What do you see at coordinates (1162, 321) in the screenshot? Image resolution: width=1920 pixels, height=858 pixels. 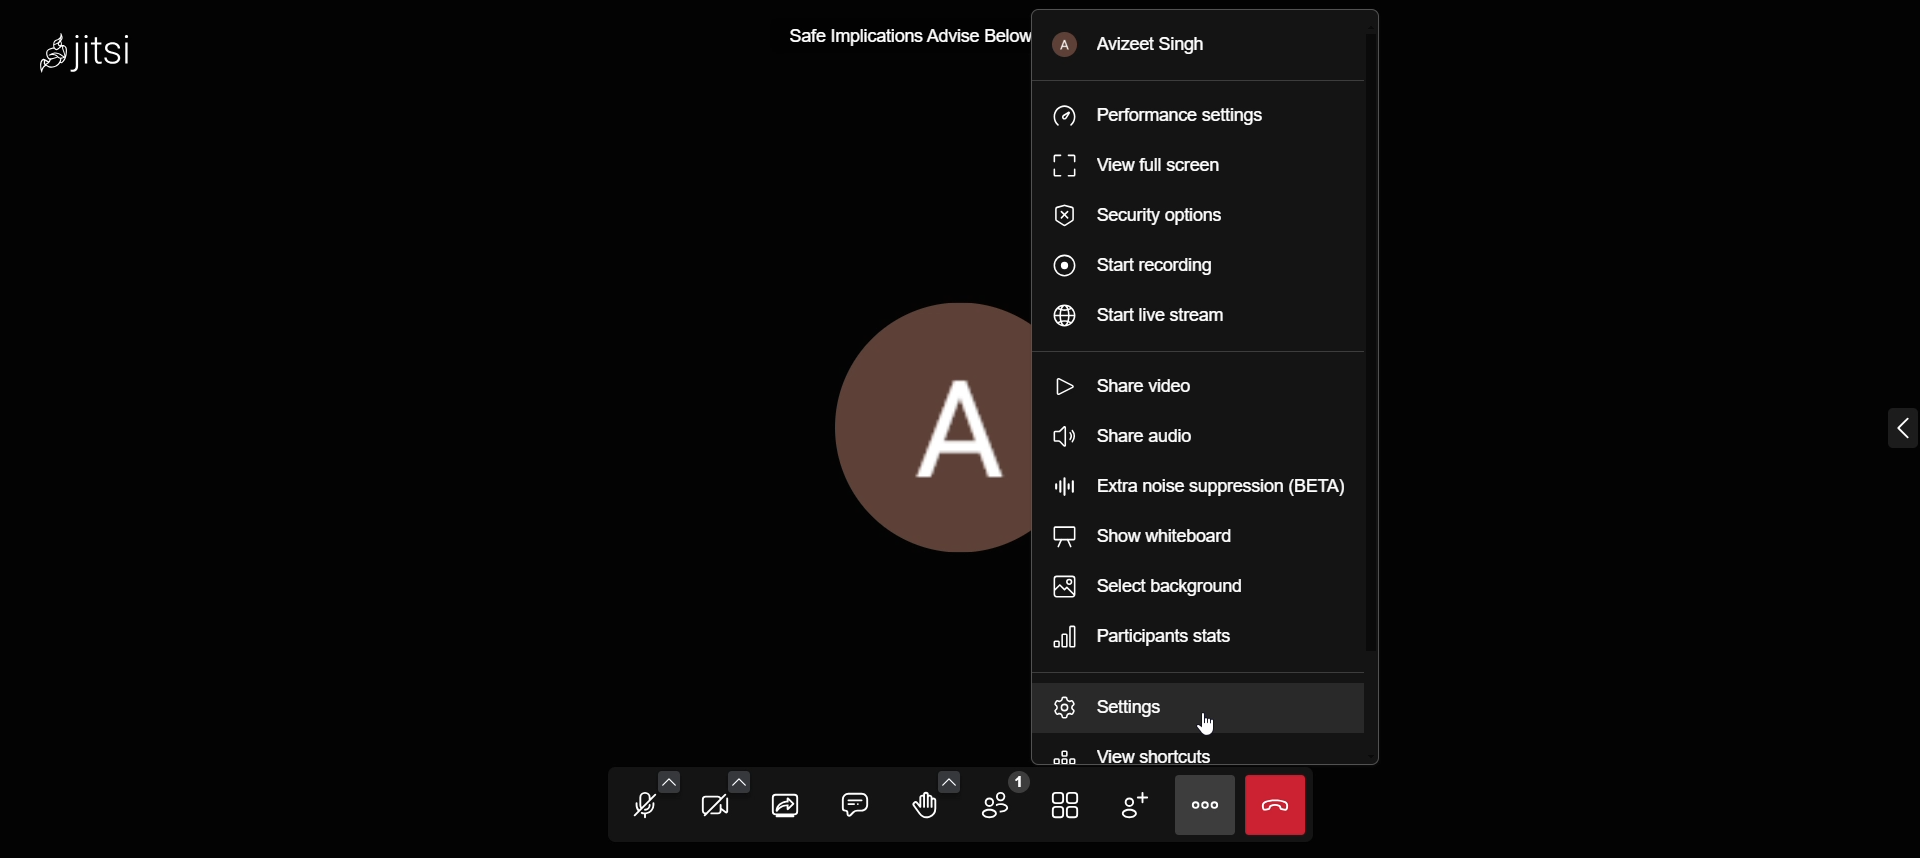 I see `start live stream` at bounding box center [1162, 321].